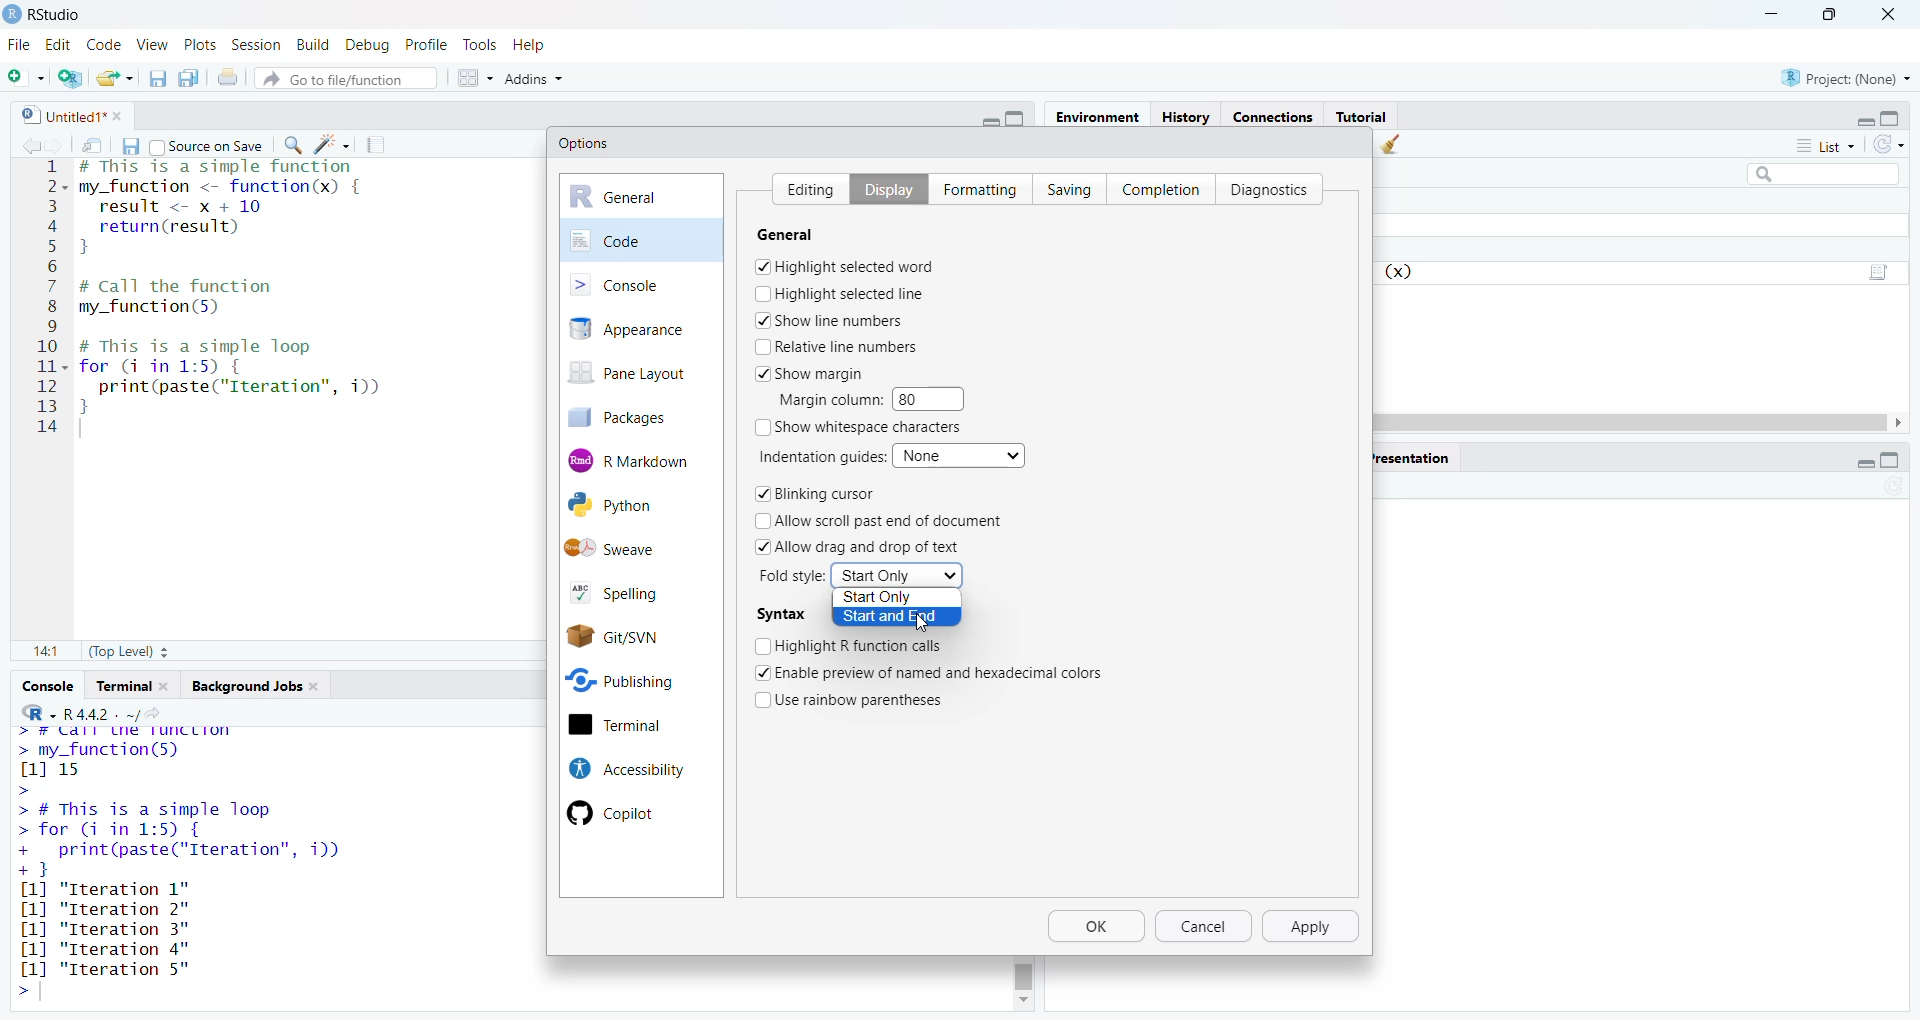 The image size is (1920, 1020). What do you see at coordinates (122, 686) in the screenshot?
I see `terminal` at bounding box center [122, 686].